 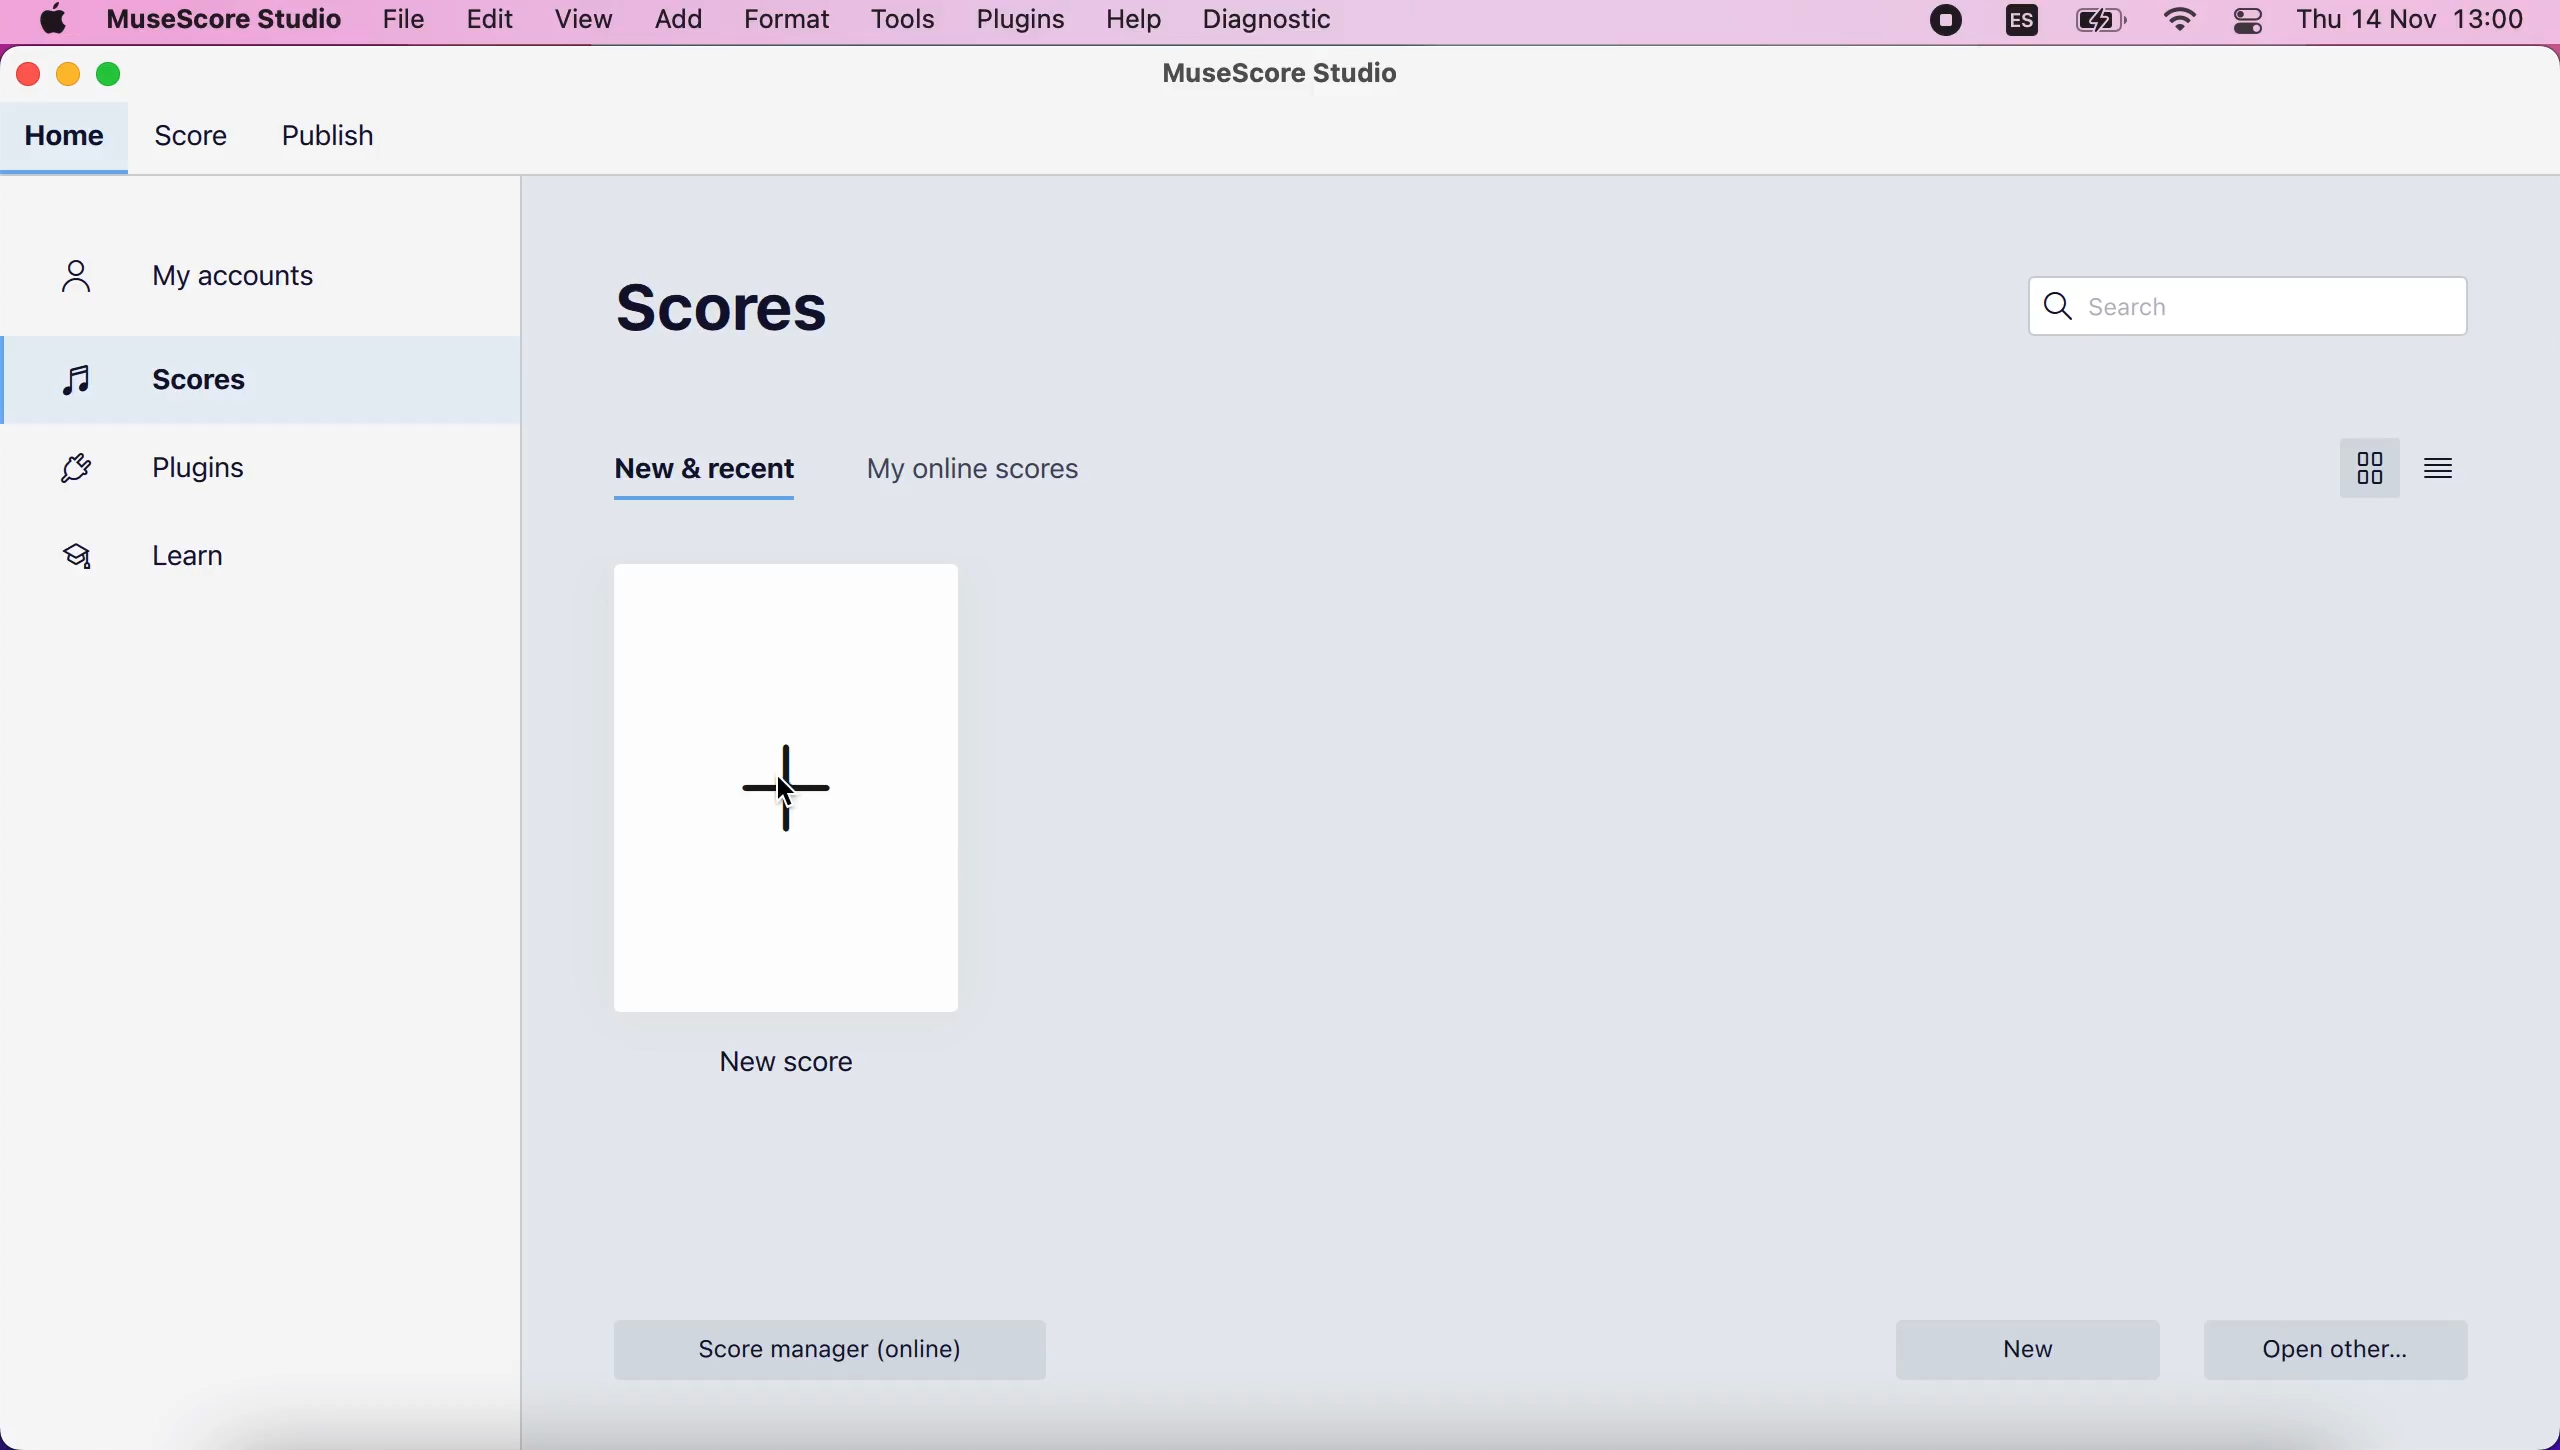 What do you see at coordinates (69, 139) in the screenshot?
I see `home` at bounding box center [69, 139].